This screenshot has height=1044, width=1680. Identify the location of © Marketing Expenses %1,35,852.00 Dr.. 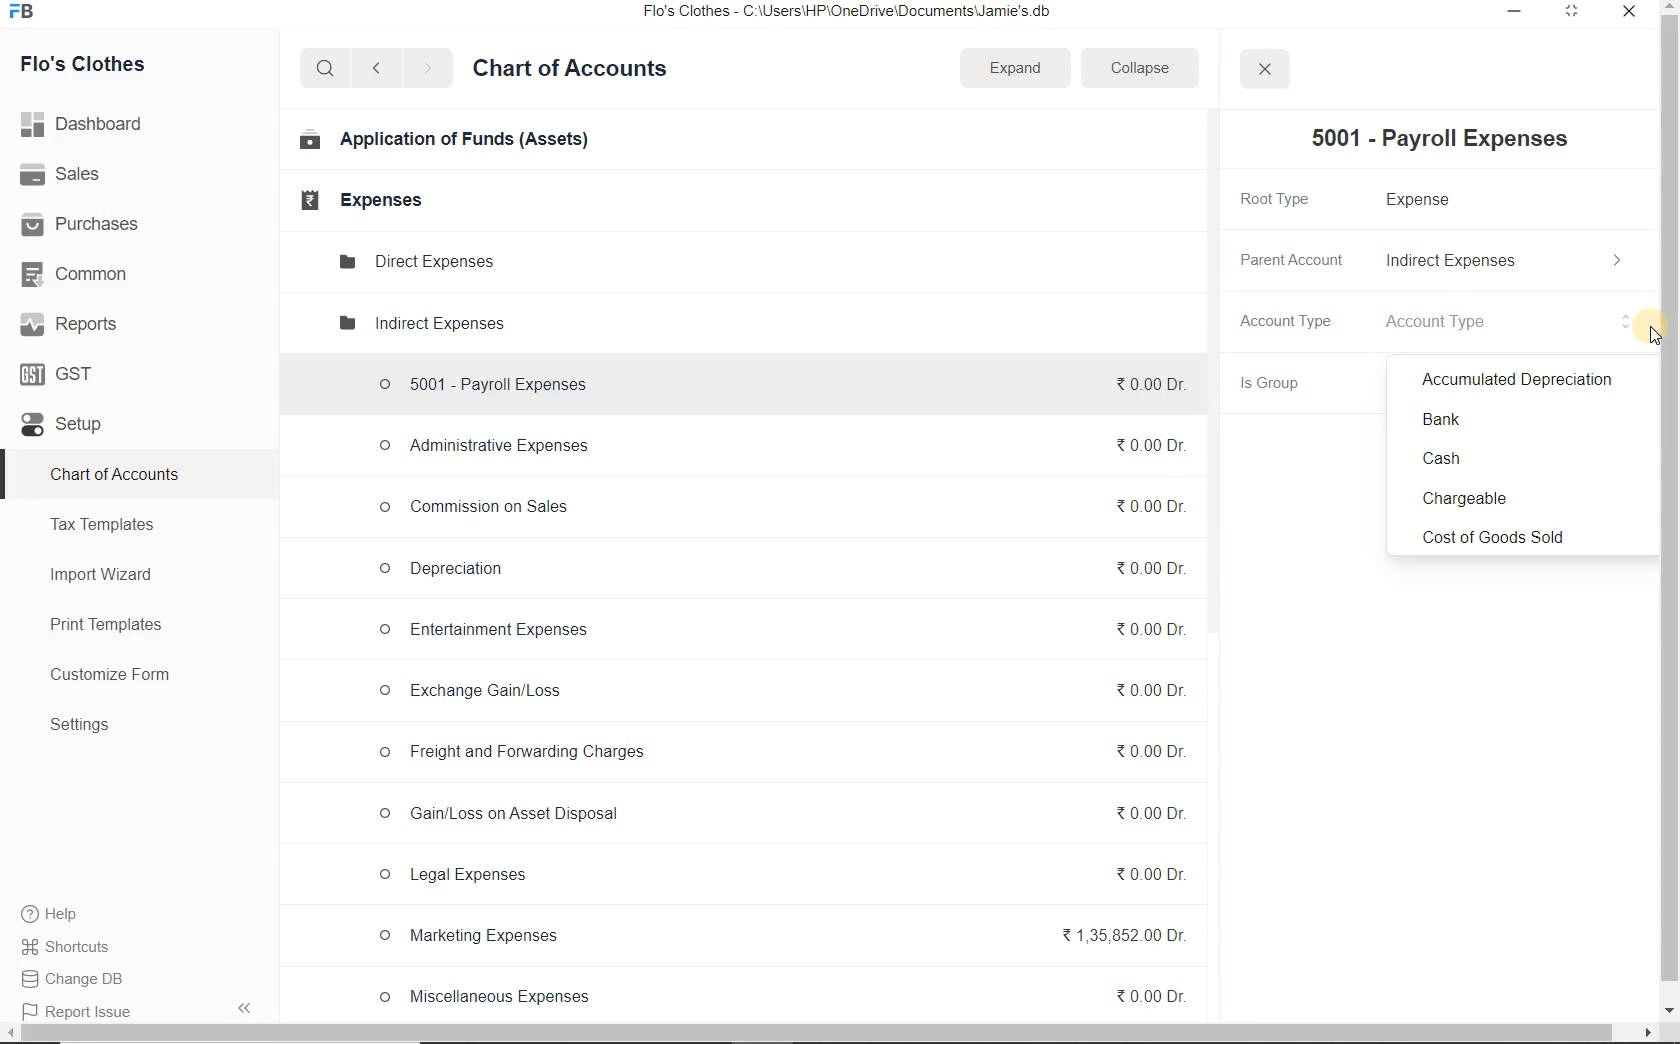
(778, 937).